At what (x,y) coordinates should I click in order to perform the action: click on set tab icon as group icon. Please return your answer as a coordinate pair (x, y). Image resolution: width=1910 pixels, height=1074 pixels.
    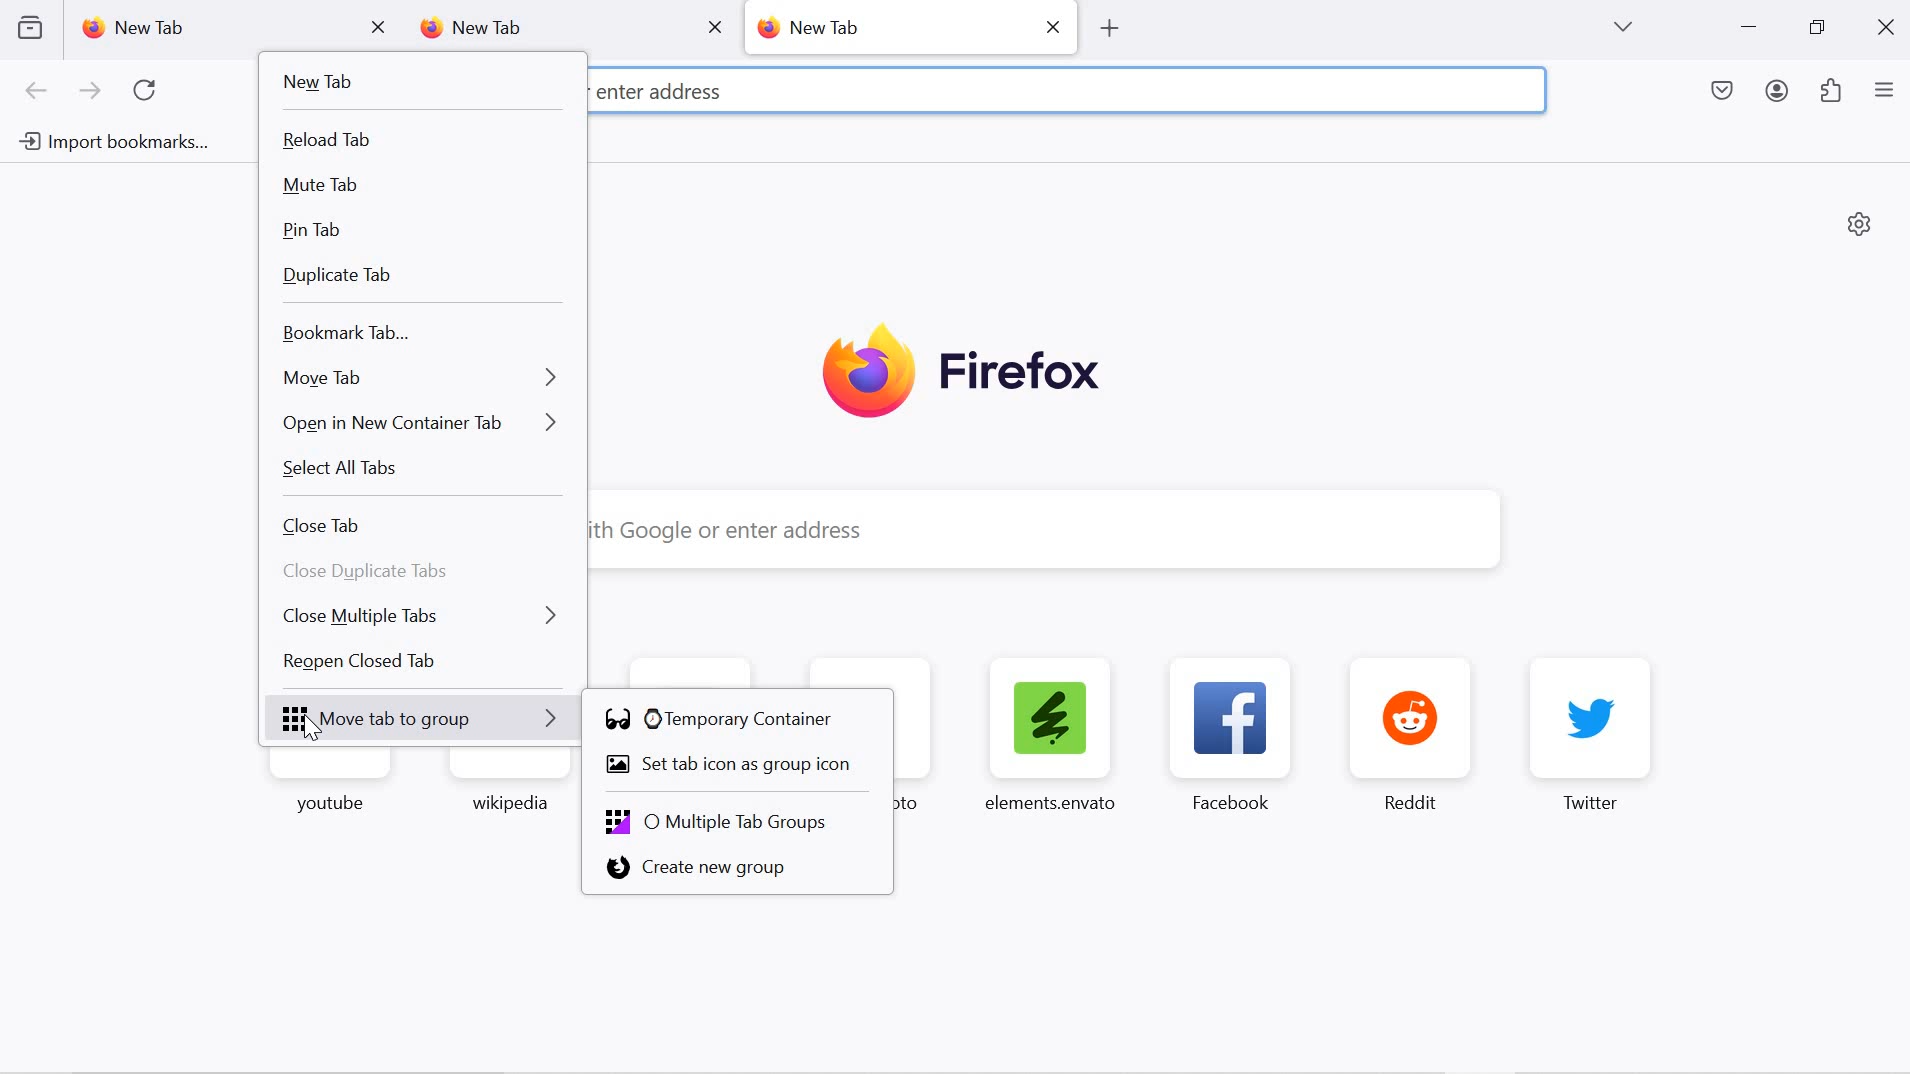
    Looking at the image, I should click on (740, 767).